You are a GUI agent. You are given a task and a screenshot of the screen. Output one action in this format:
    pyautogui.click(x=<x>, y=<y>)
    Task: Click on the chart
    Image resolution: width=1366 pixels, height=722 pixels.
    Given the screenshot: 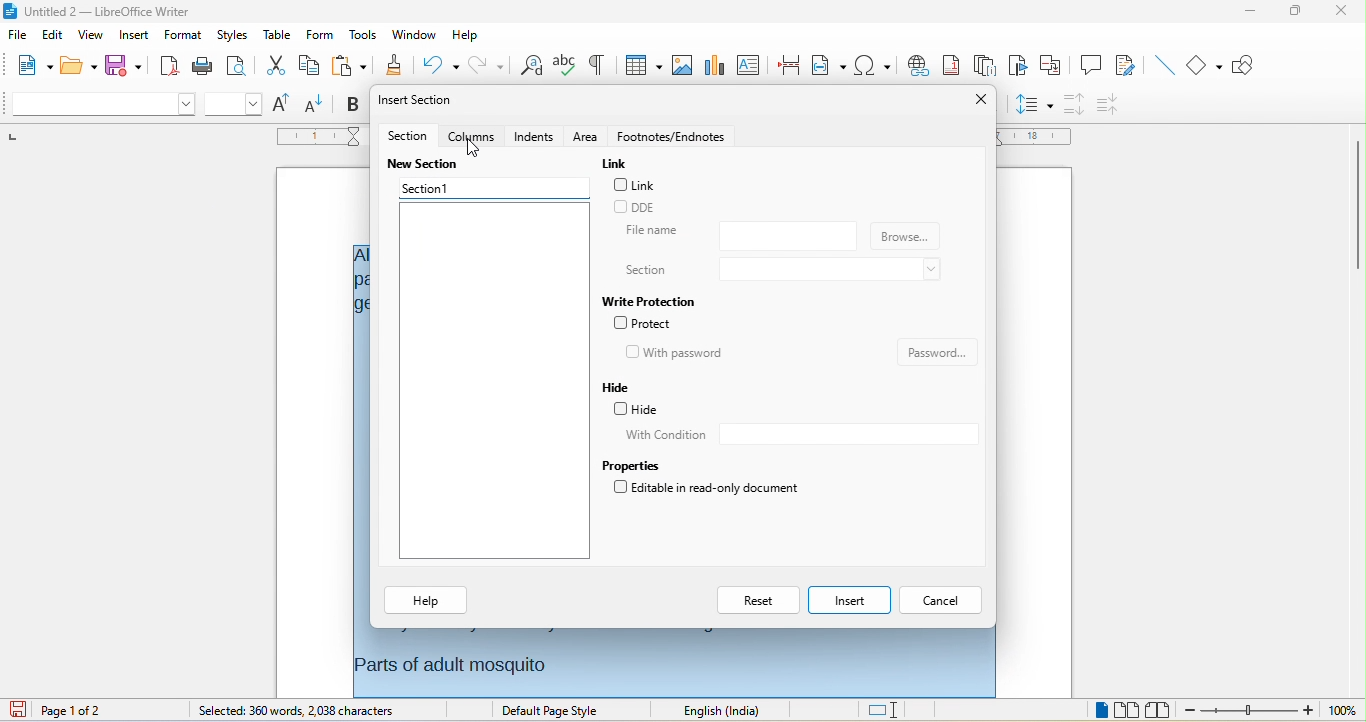 What is the action you would take?
    pyautogui.click(x=715, y=64)
    